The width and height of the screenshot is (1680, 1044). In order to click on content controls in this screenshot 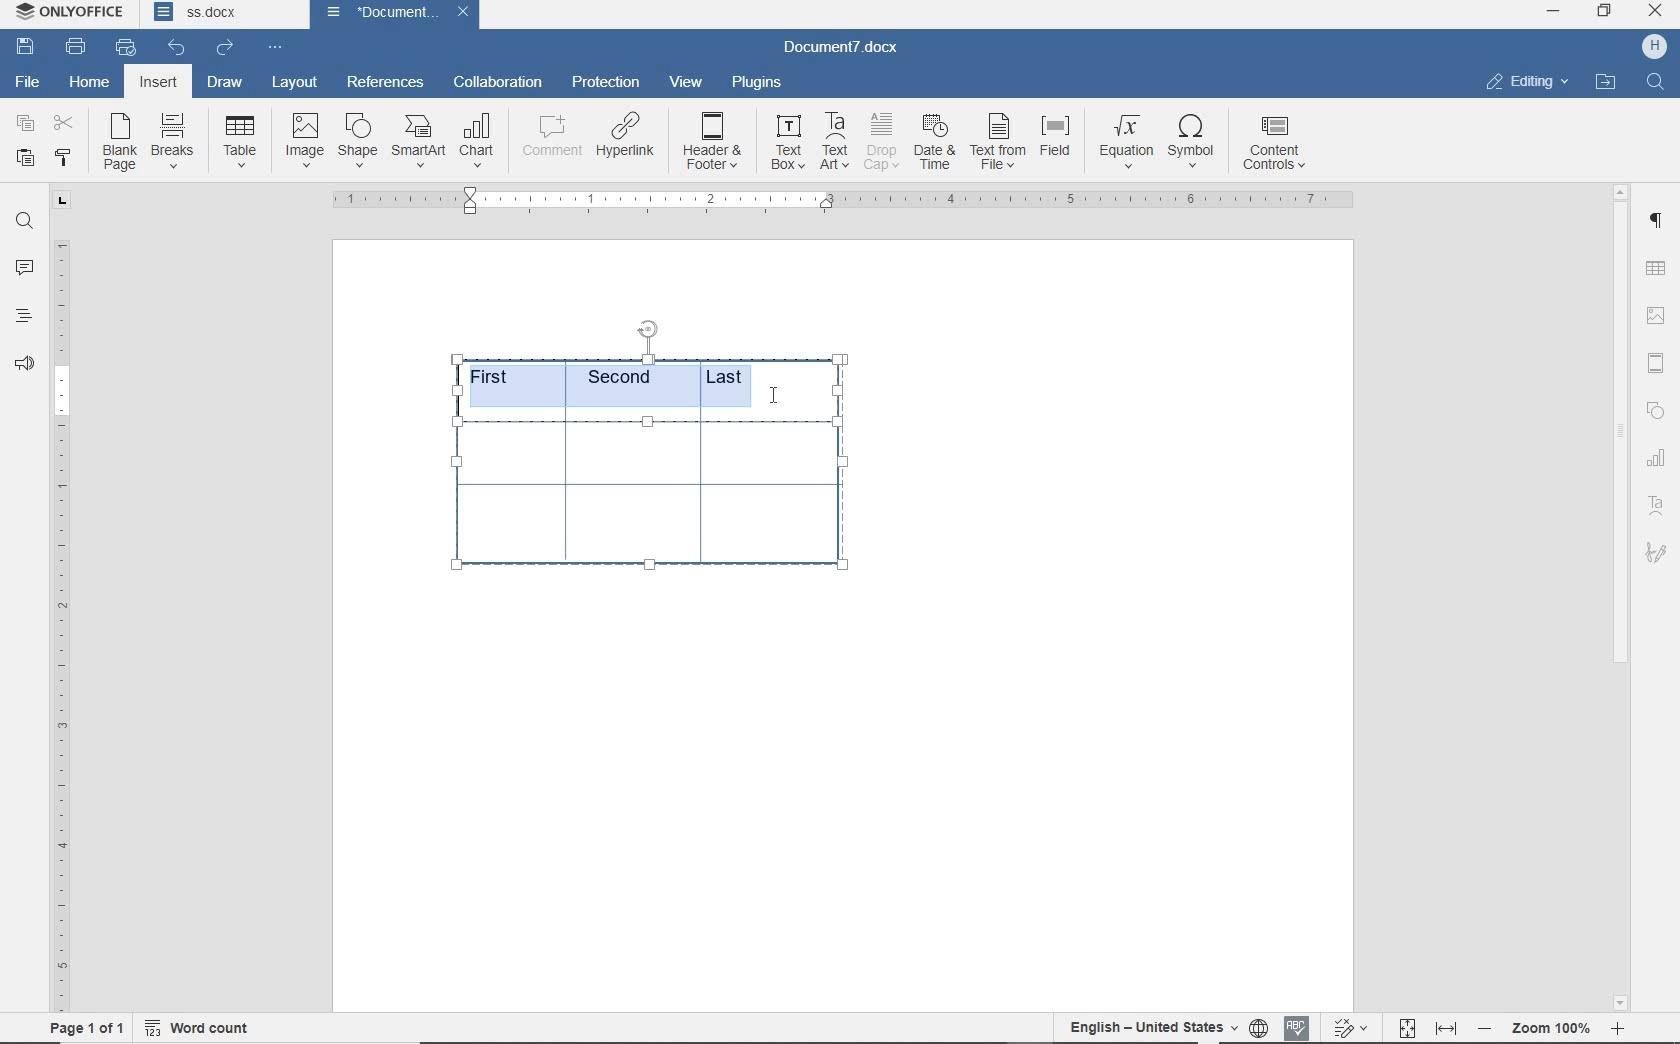, I will do `click(1278, 145)`.